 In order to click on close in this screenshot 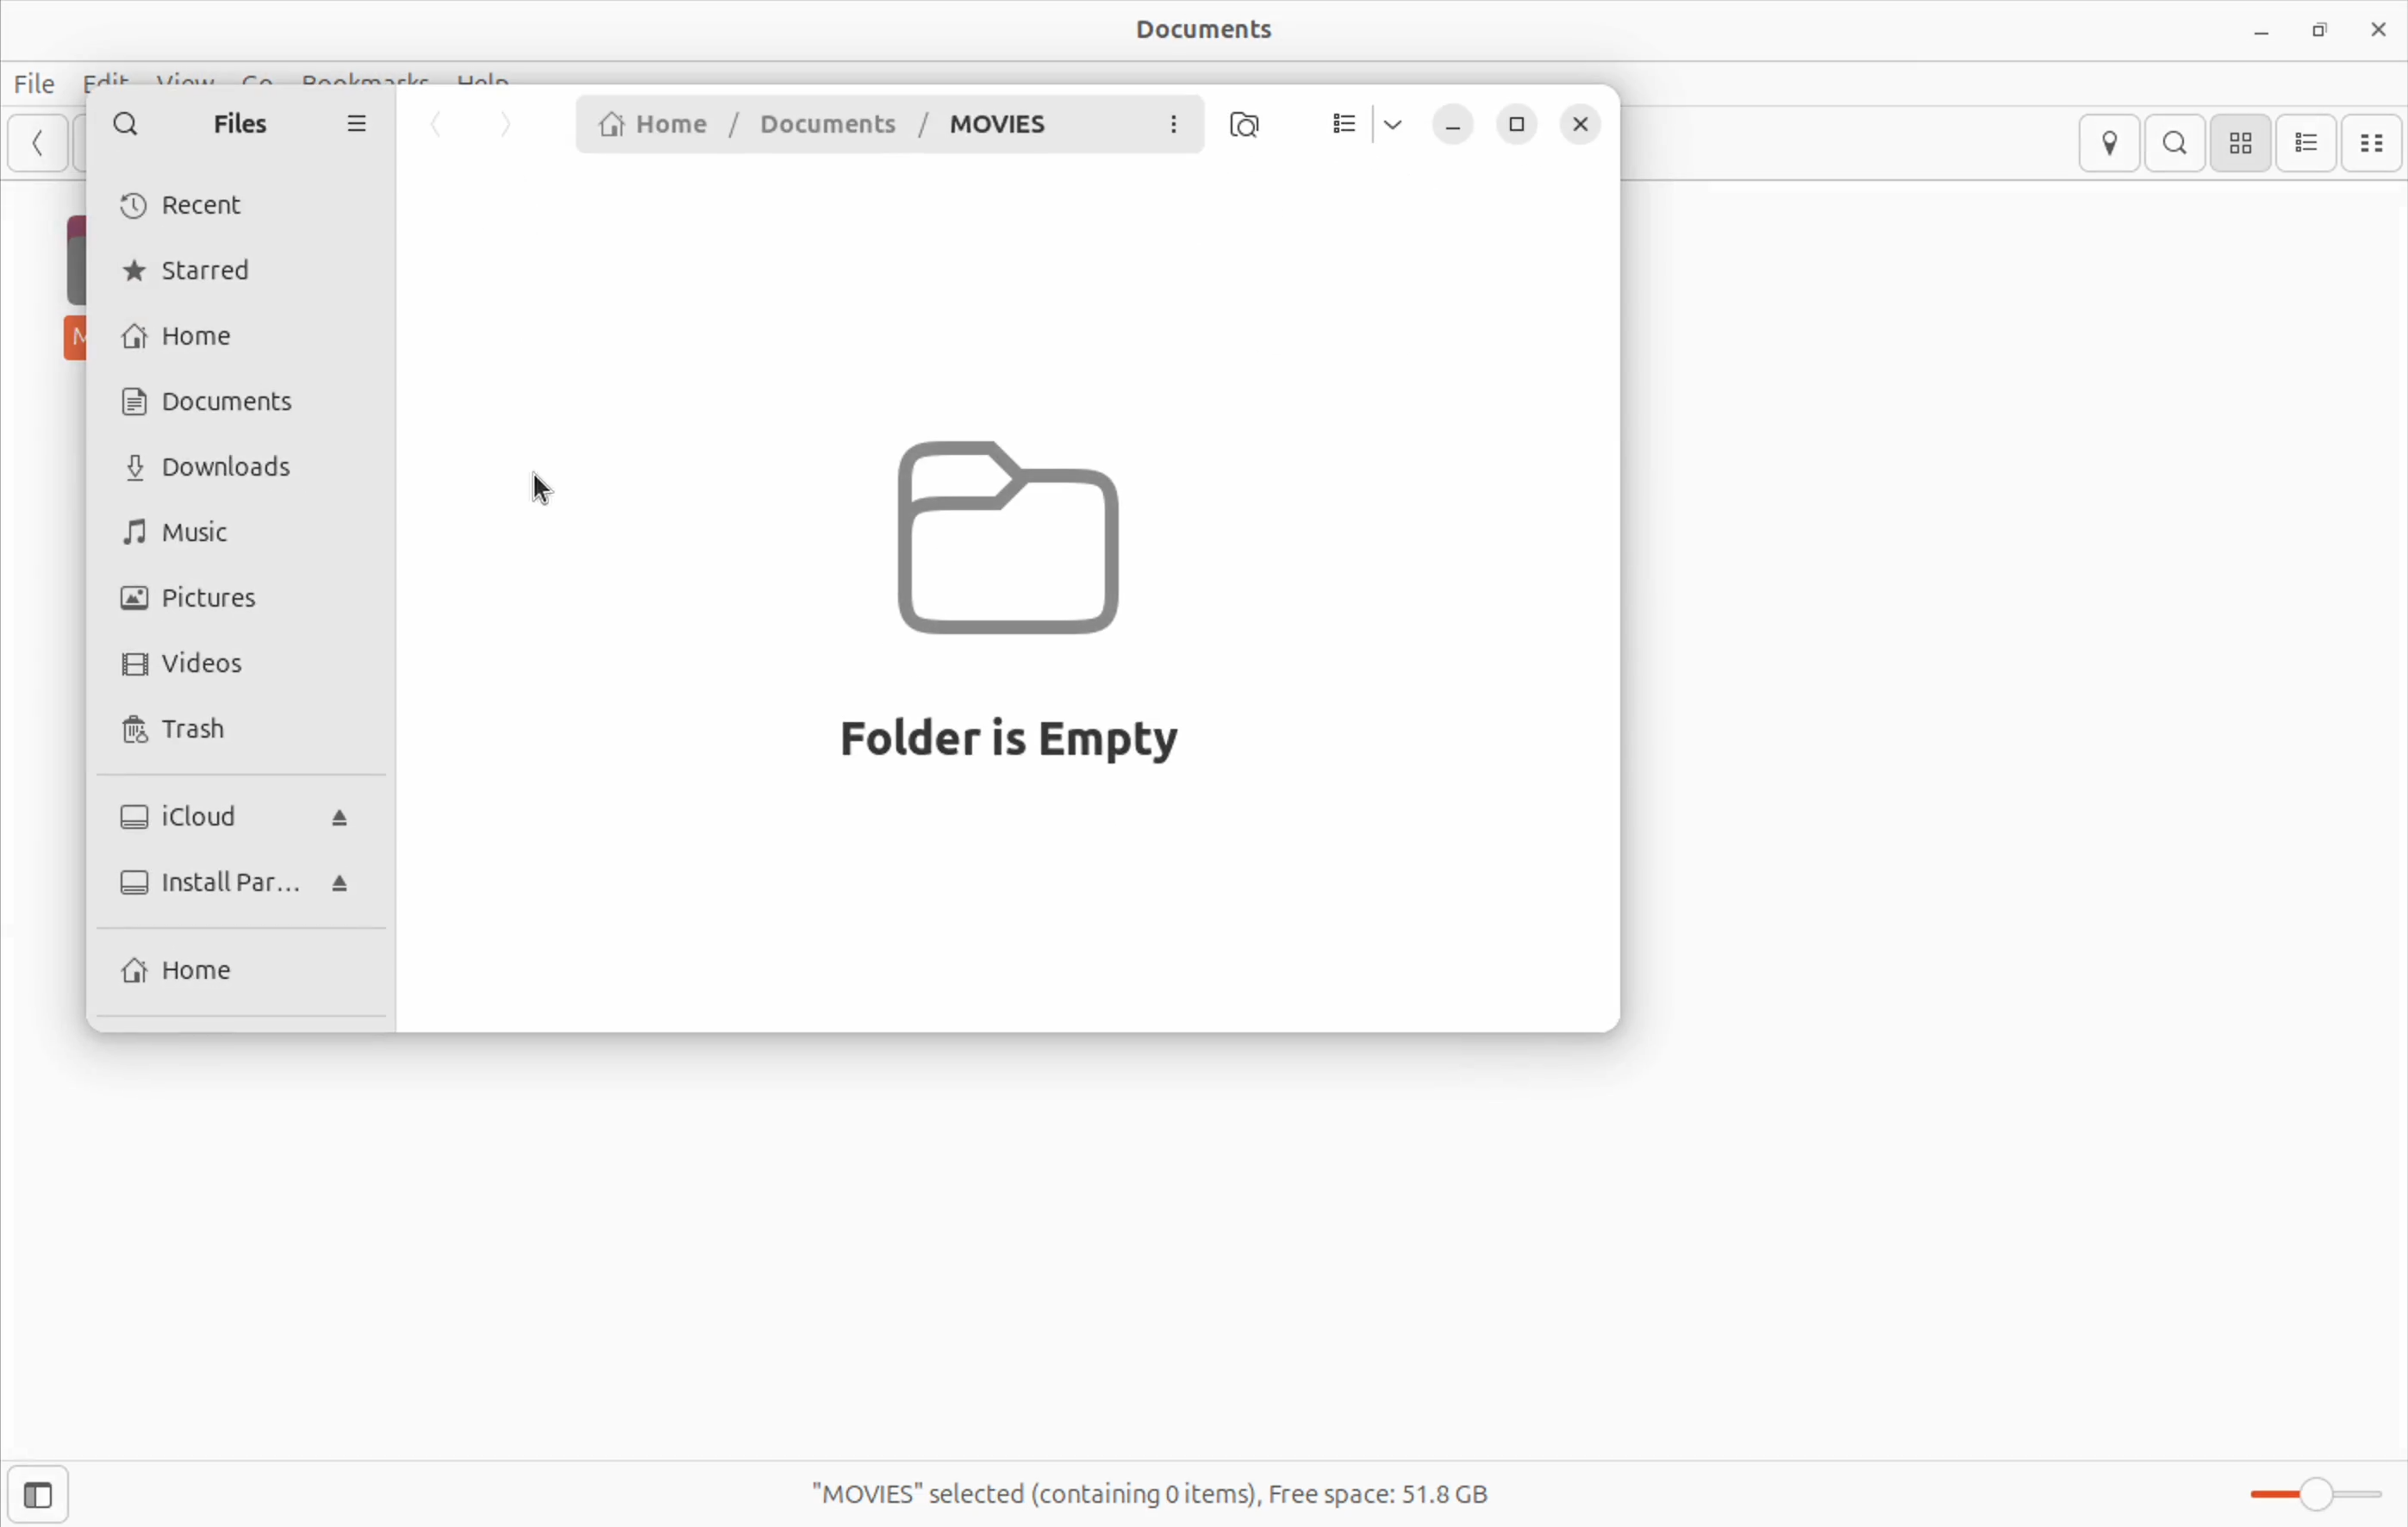, I will do `click(1585, 123)`.